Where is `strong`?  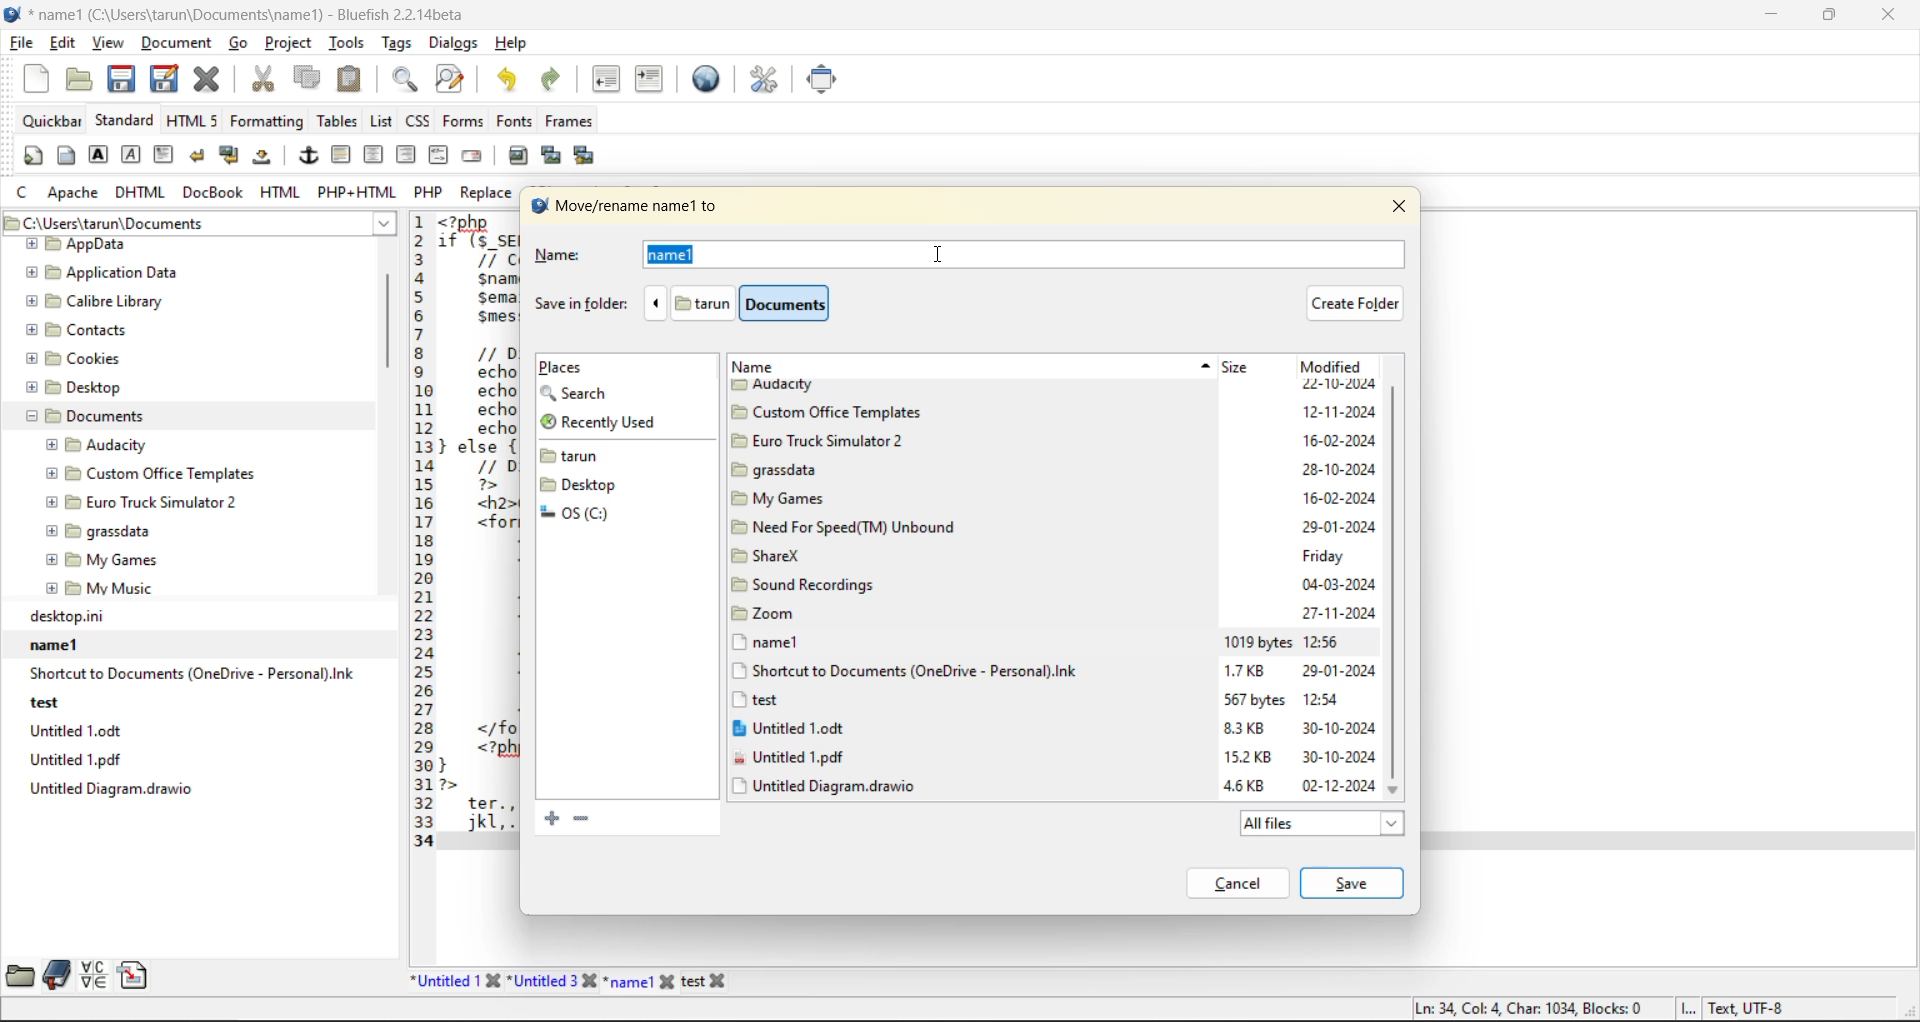 strong is located at coordinates (100, 155).